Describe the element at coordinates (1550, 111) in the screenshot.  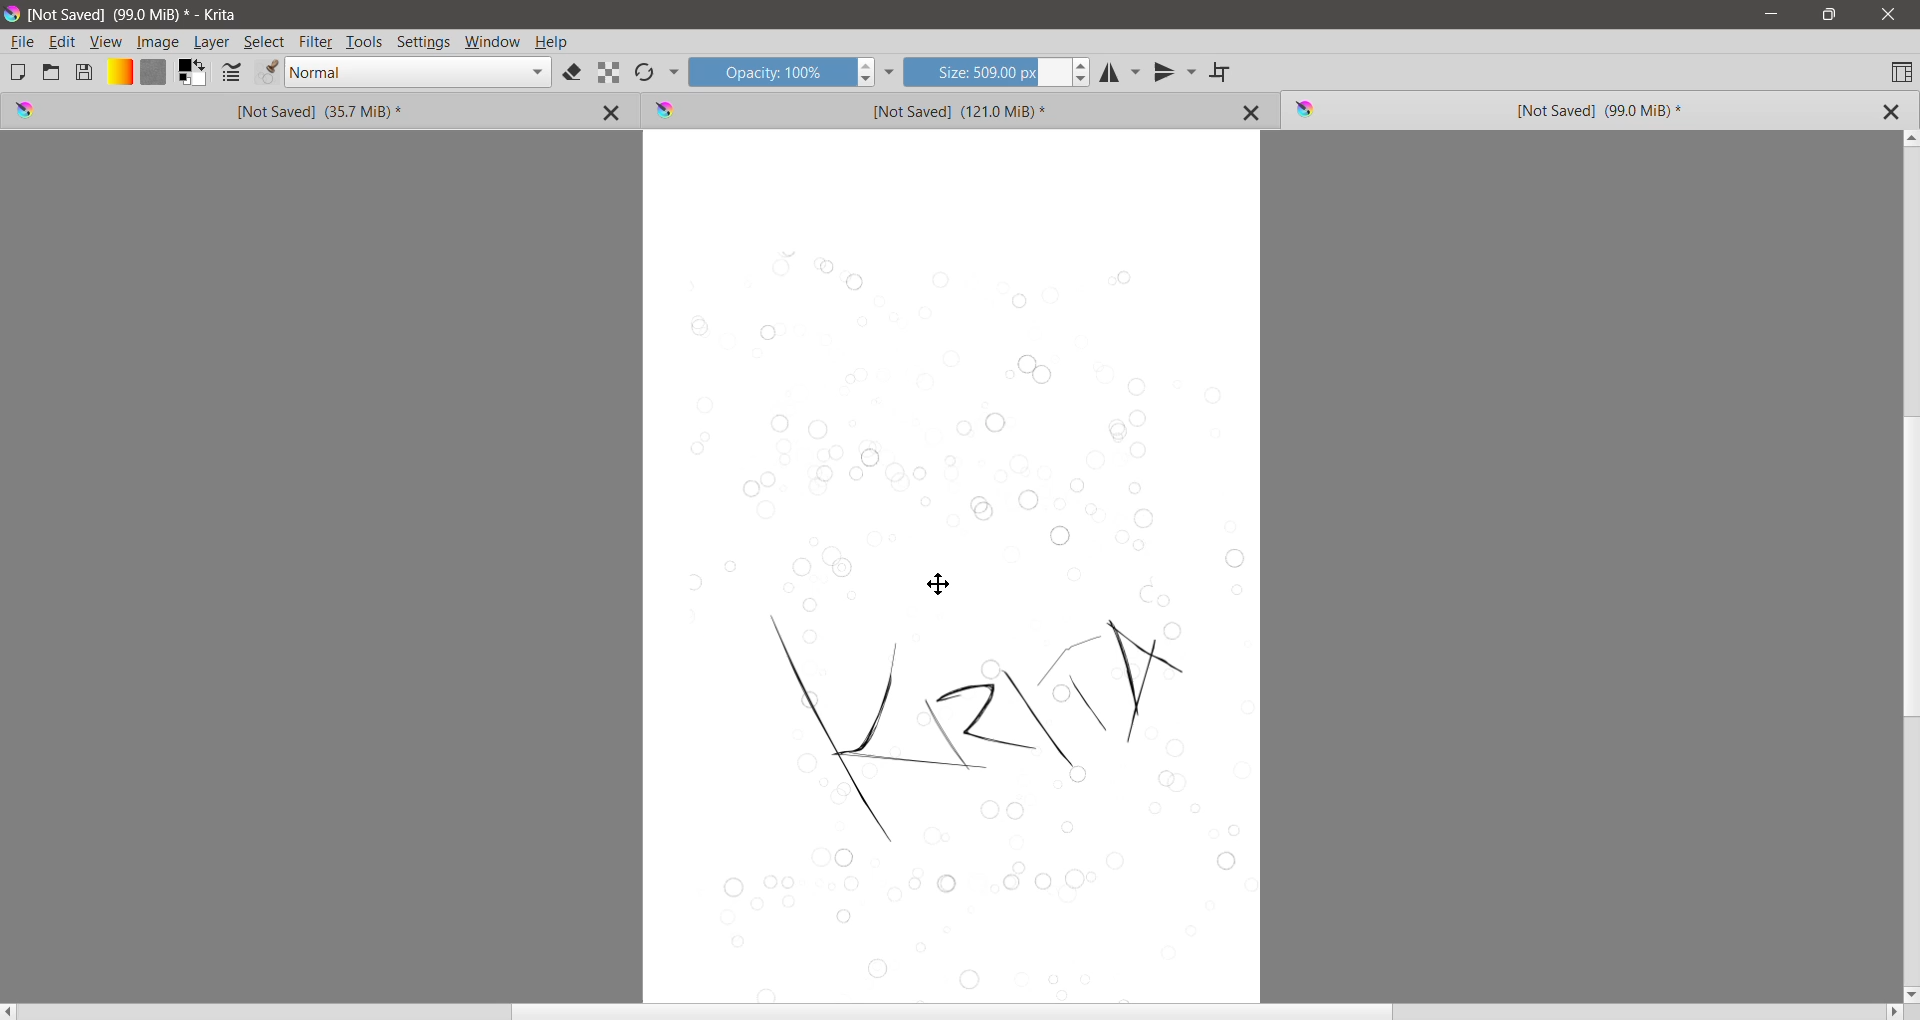
I see `Unsaved Image (Current) Tab 3` at that location.